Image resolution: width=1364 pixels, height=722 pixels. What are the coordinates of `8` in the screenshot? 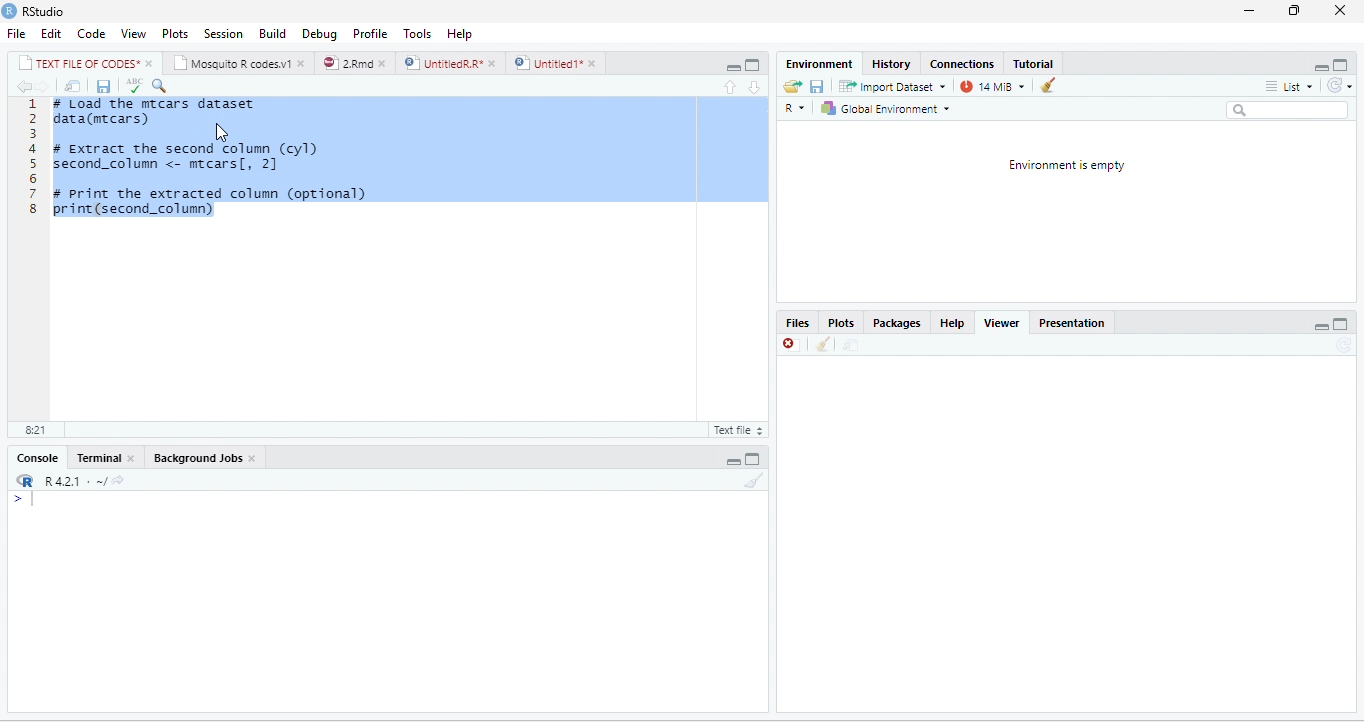 It's located at (32, 209).